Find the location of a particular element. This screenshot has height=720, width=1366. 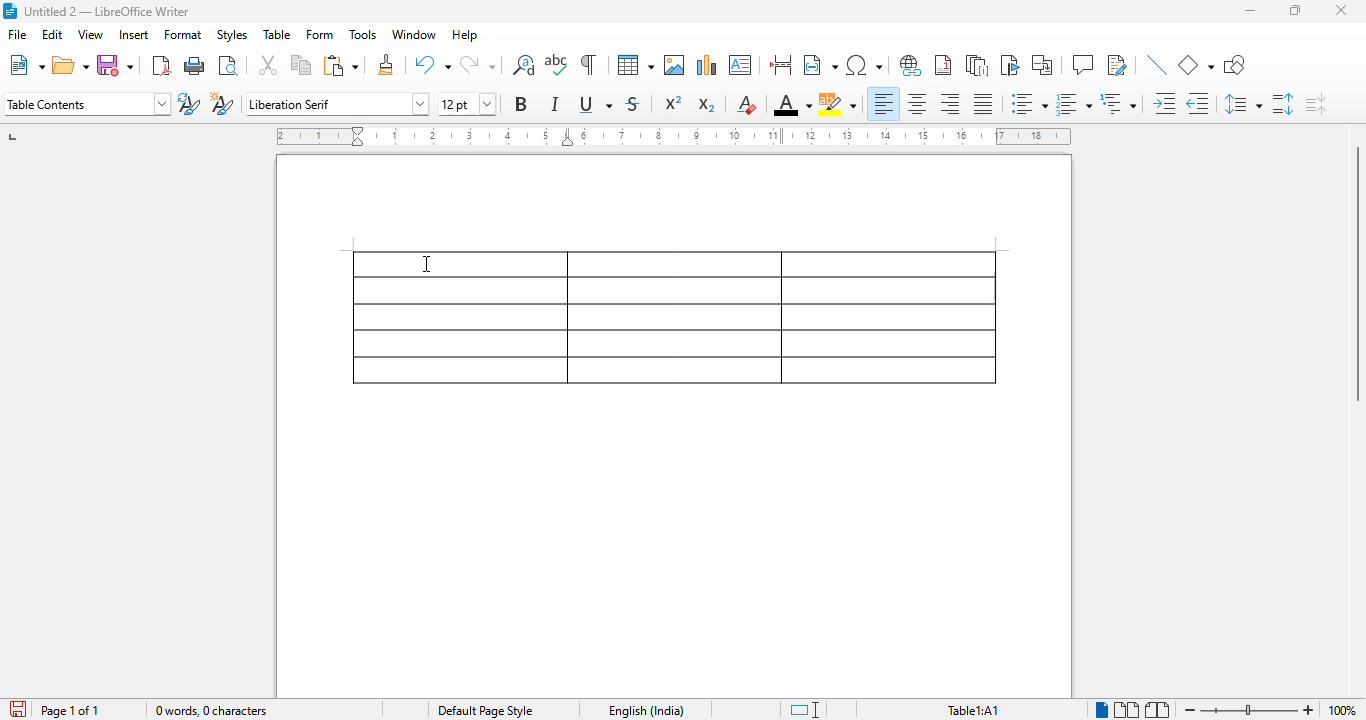

font color is located at coordinates (793, 104).